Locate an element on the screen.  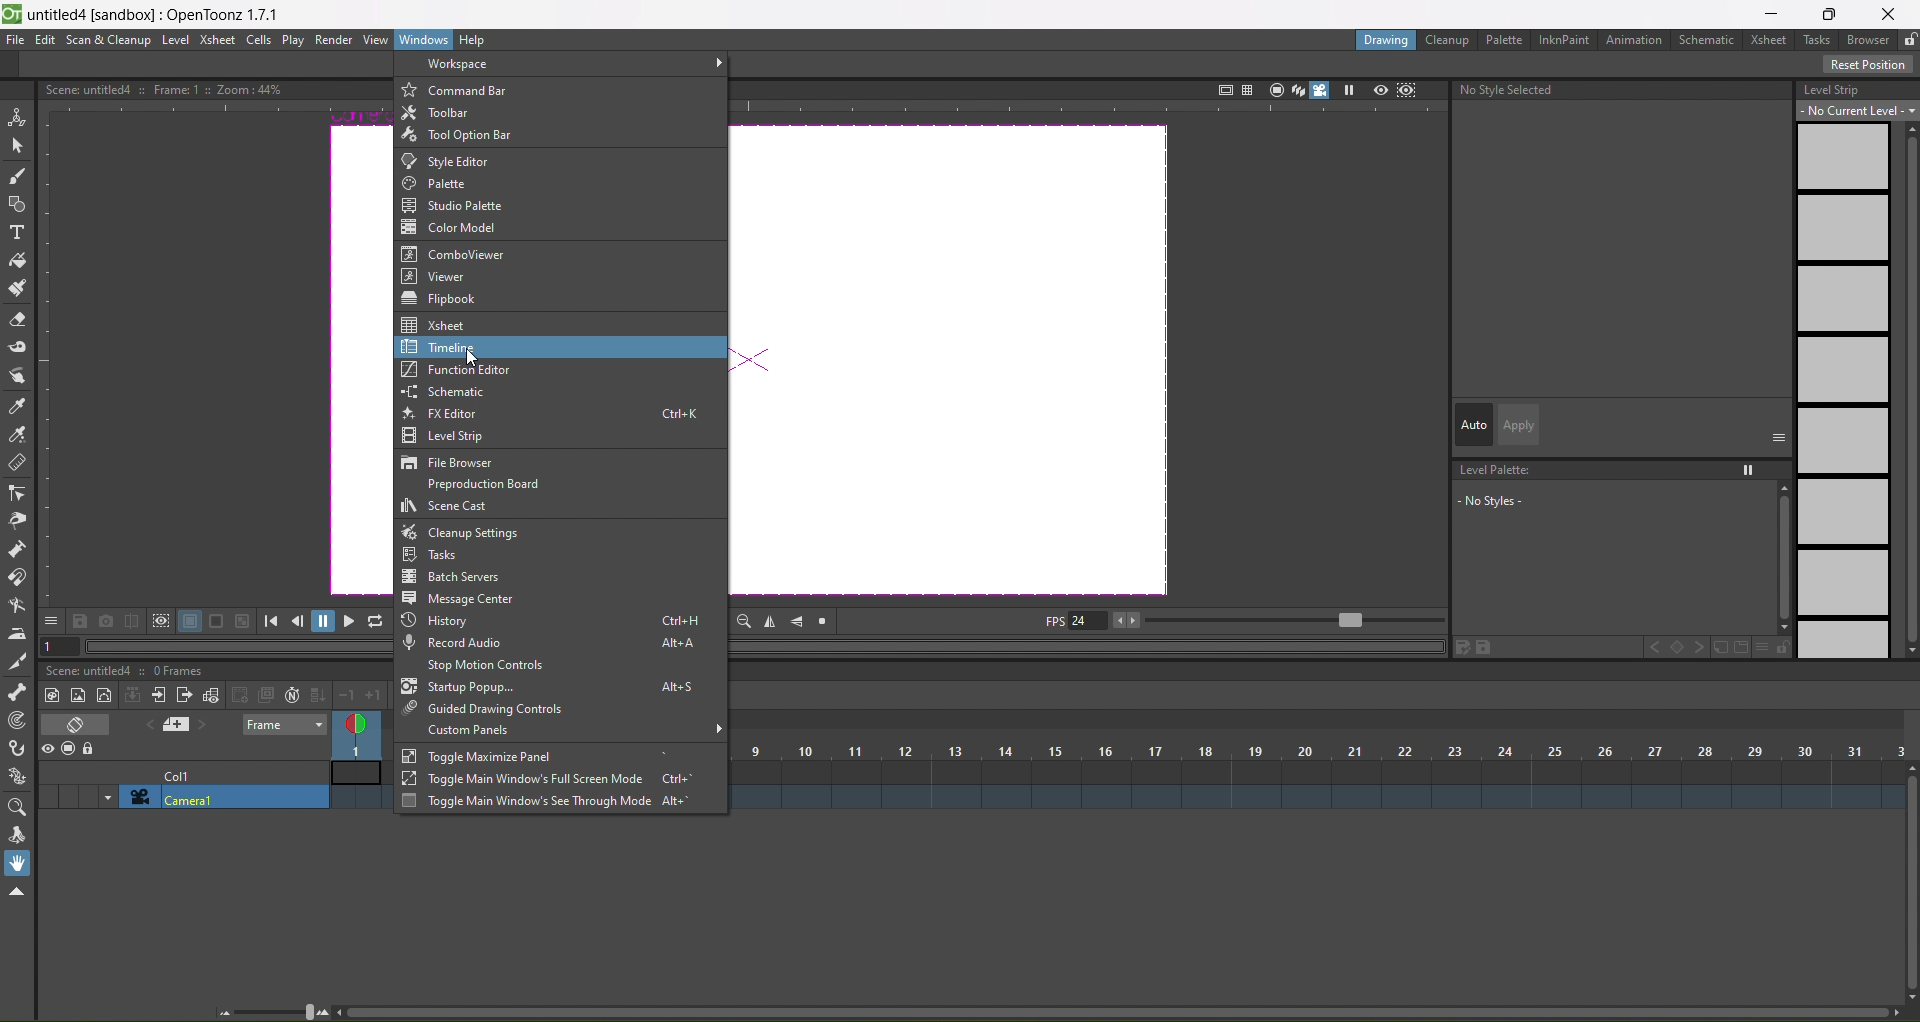
reset position is located at coordinates (1870, 65).